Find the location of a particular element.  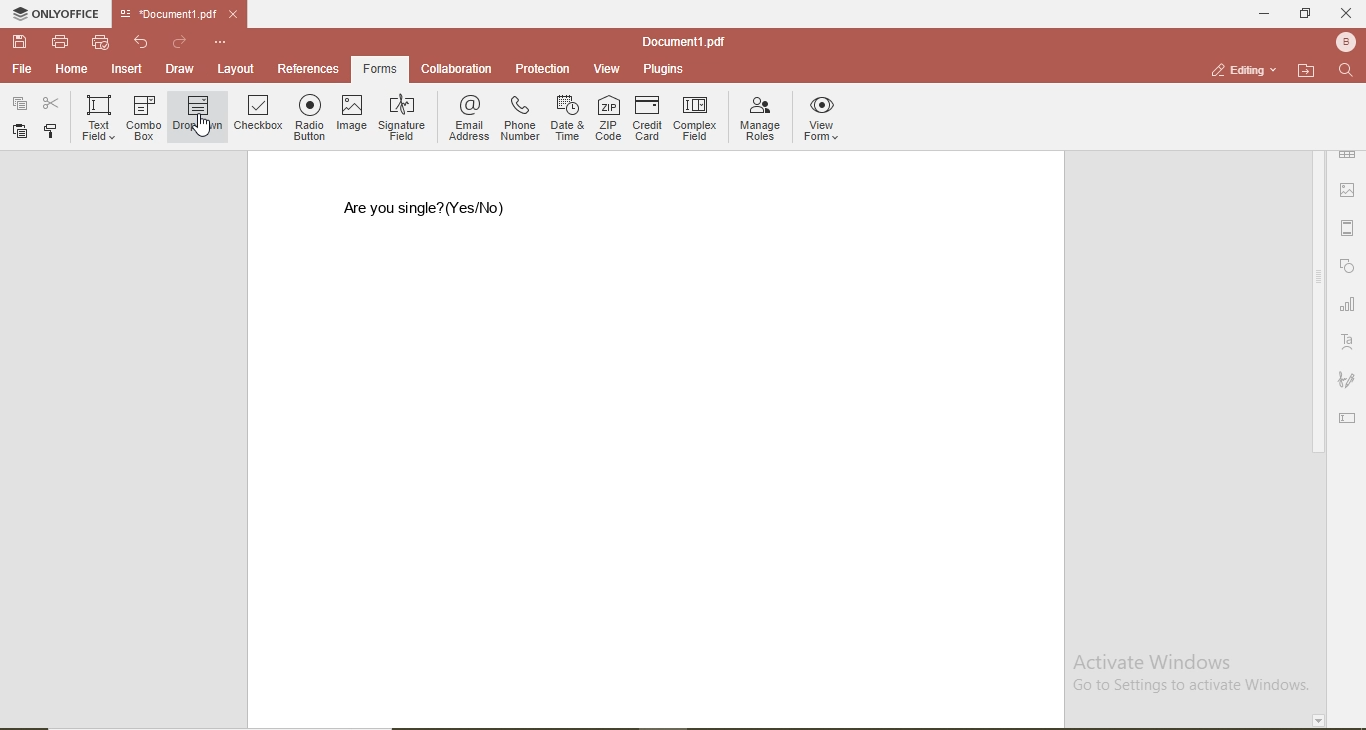

signature is located at coordinates (1348, 377).